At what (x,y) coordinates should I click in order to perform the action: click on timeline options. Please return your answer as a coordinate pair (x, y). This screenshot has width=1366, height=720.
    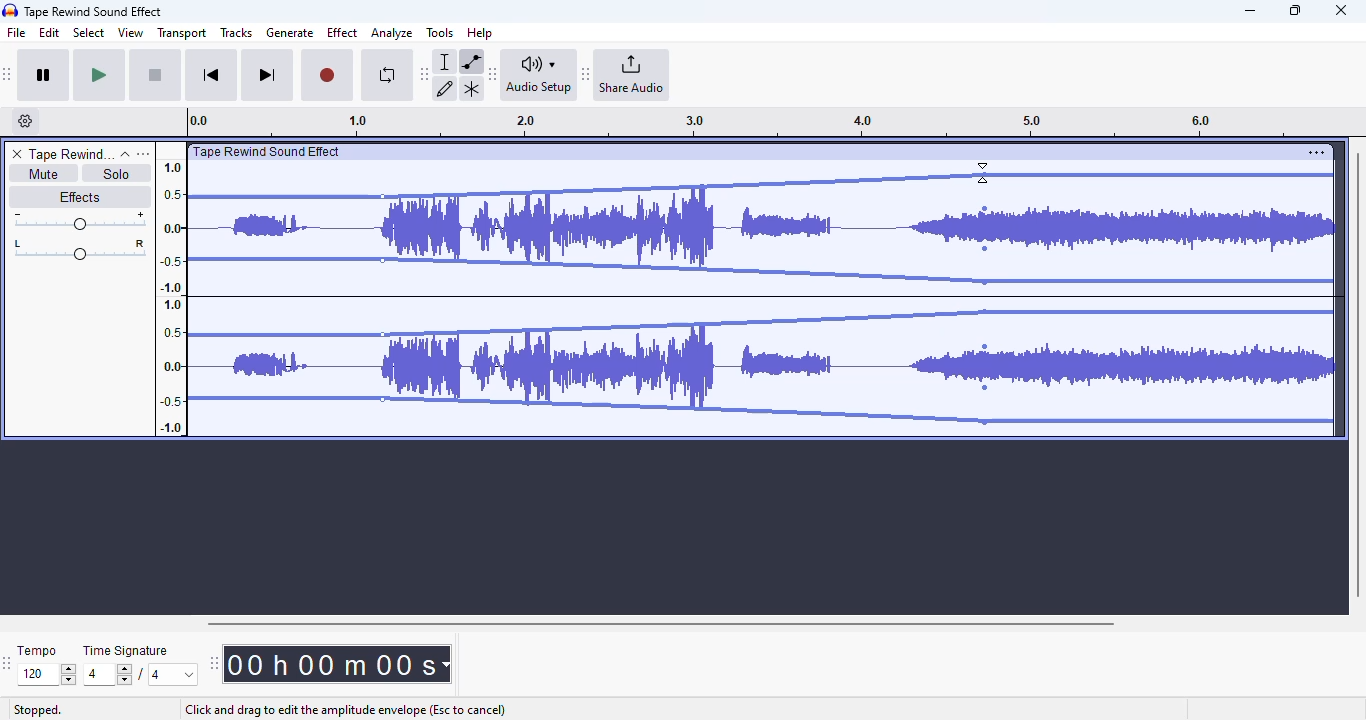
    Looking at the image, I should click on (26, 121).